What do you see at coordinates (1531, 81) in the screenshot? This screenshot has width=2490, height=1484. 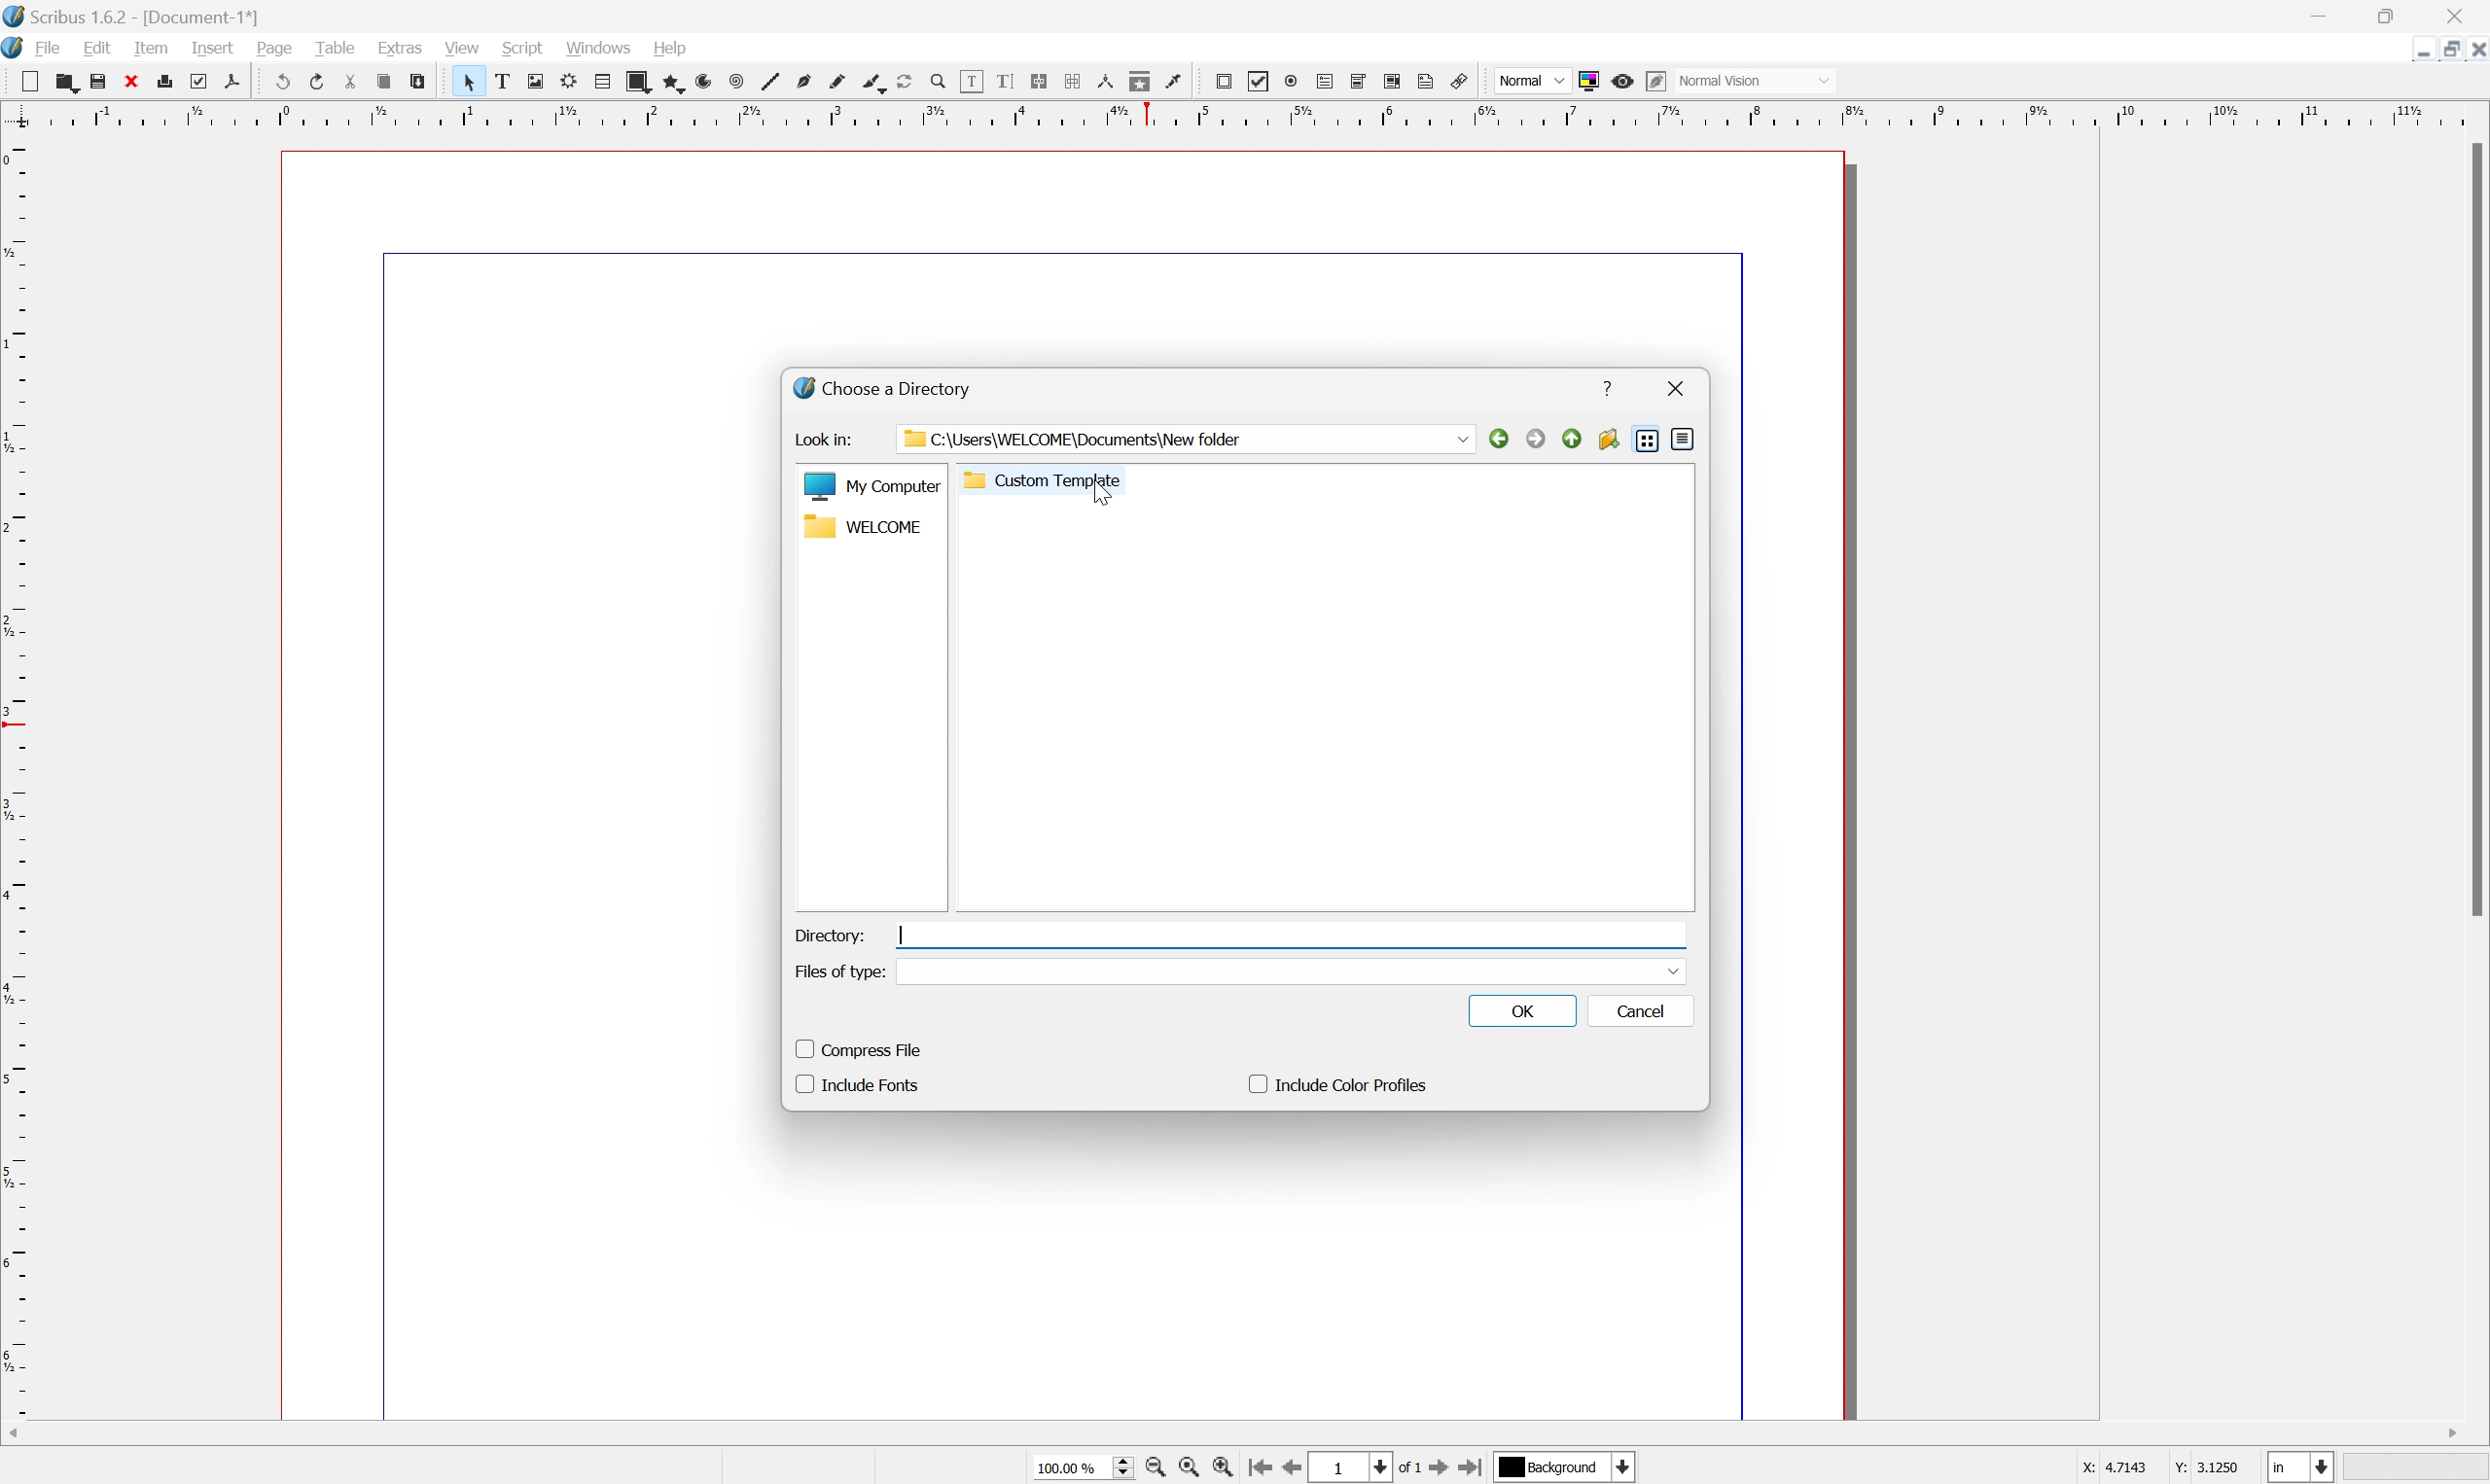 I see `Normal` at bounding box center [1531, 81].